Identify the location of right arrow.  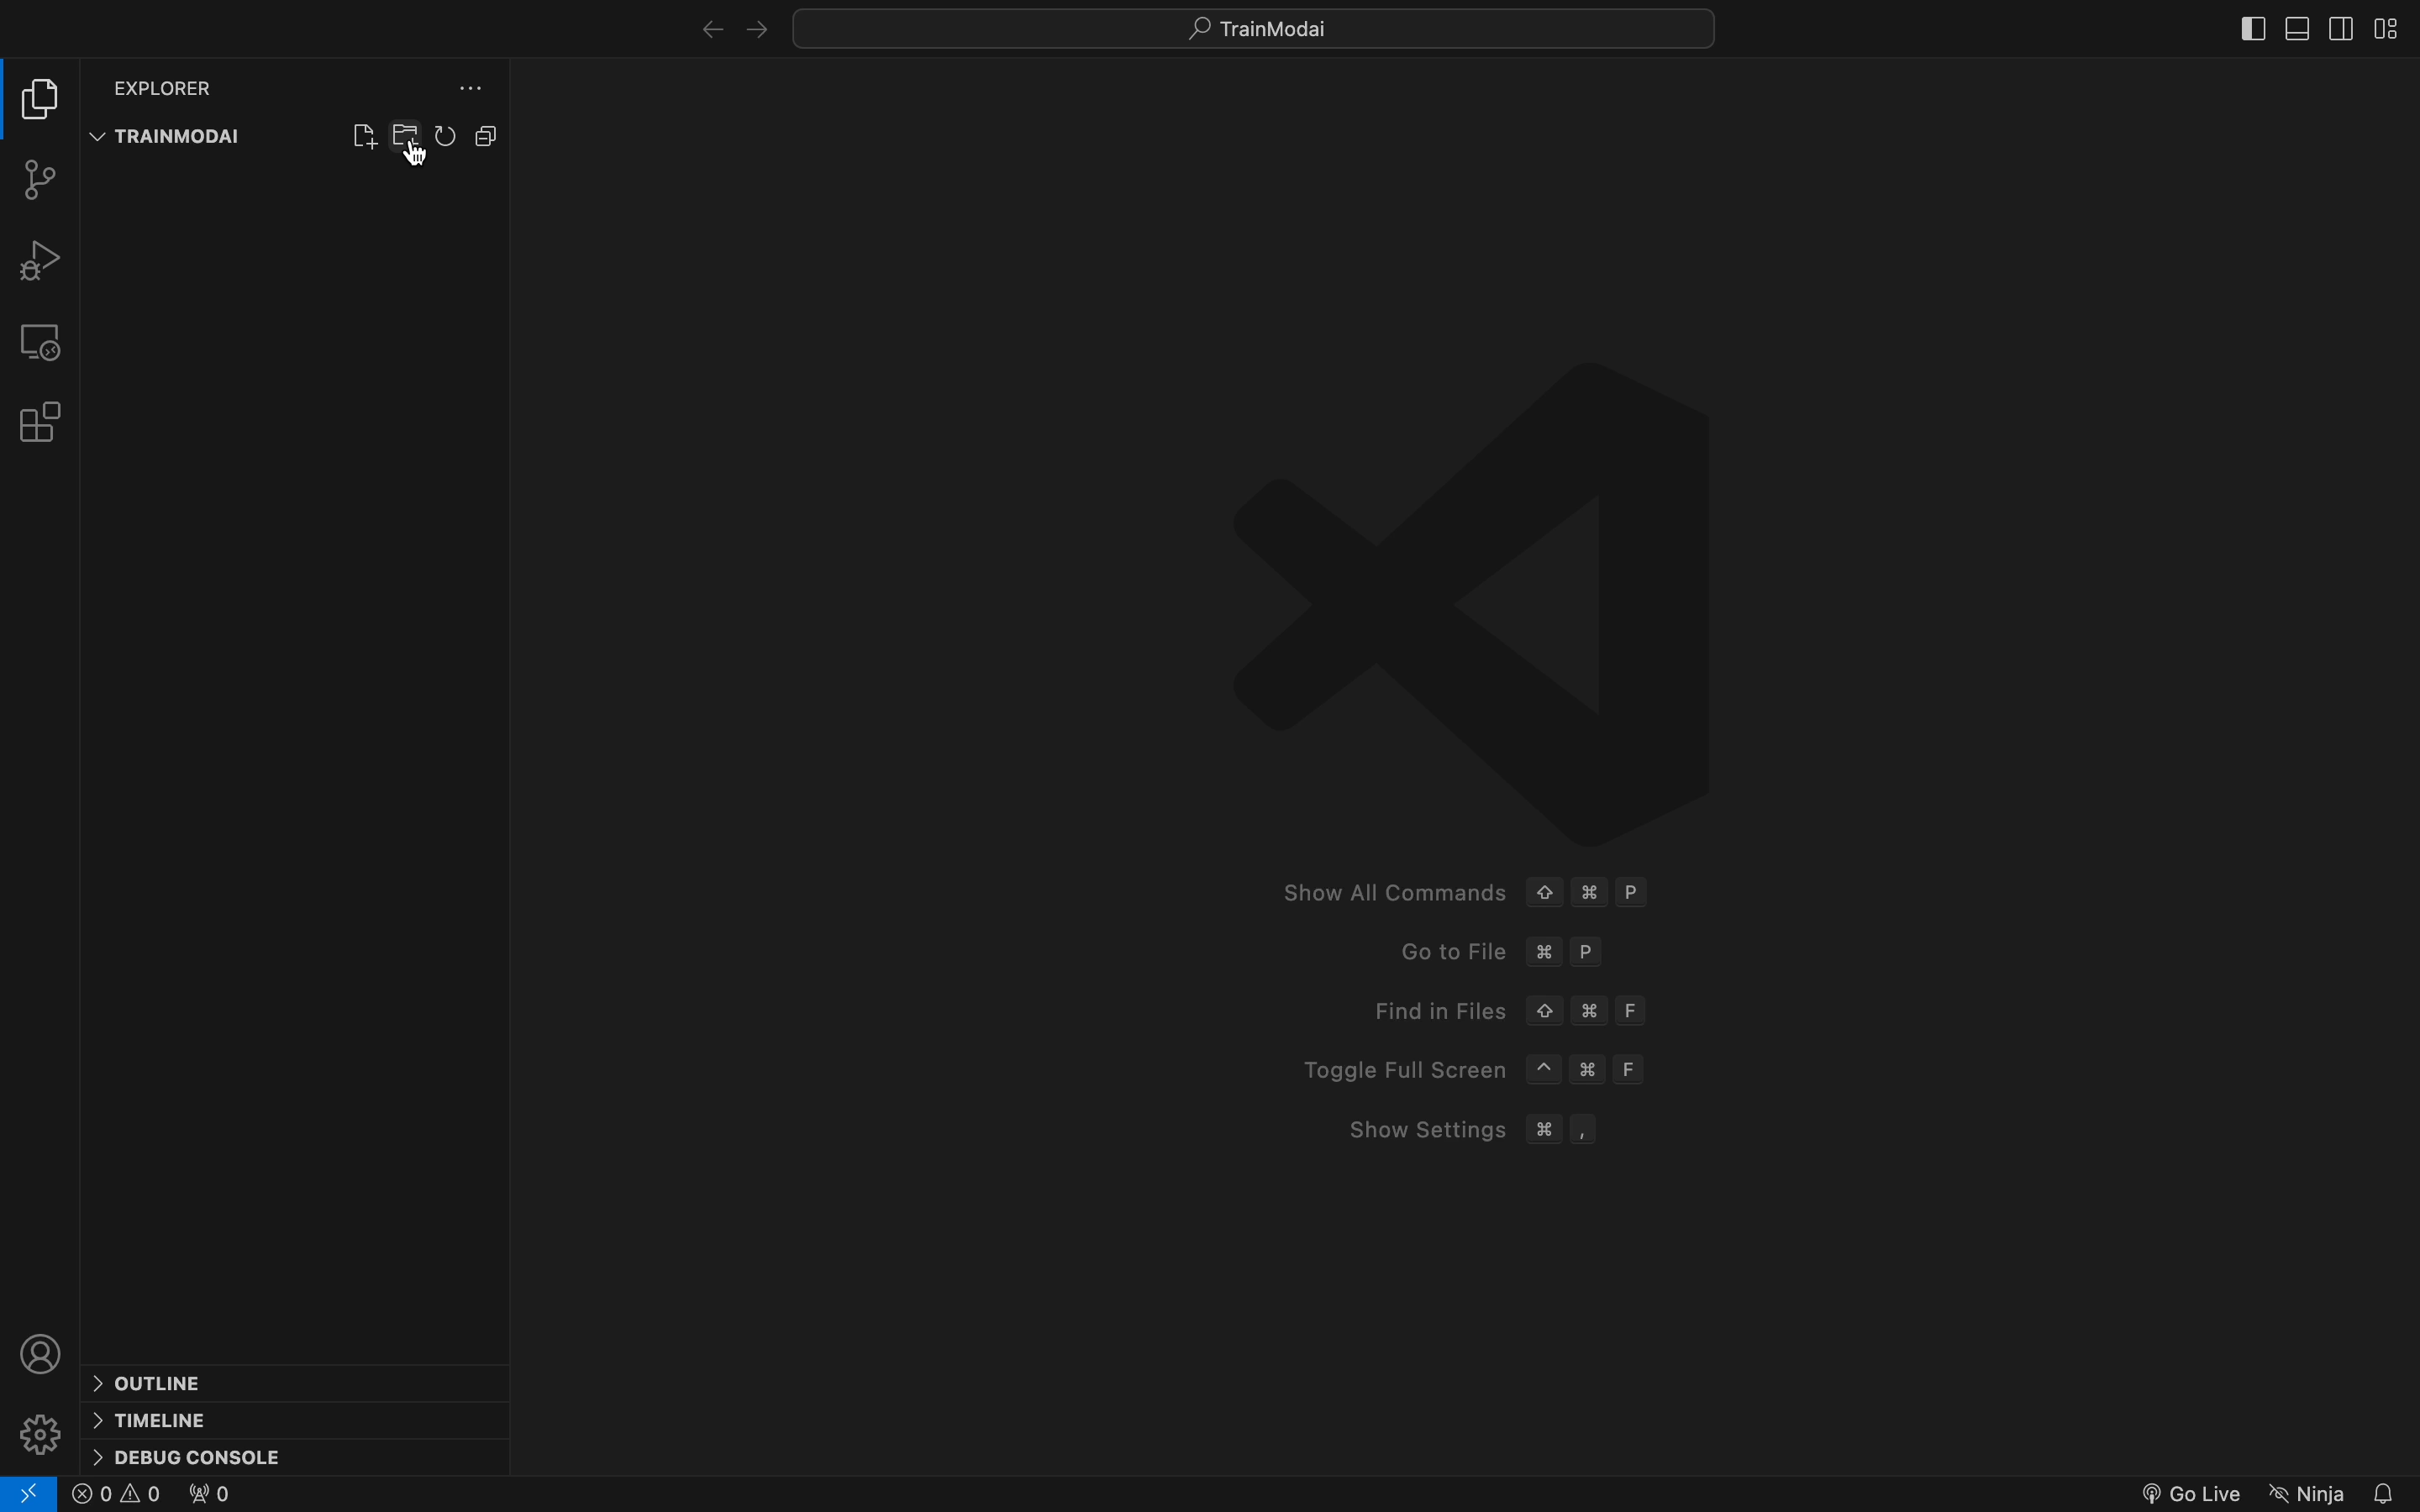
(705, 27).